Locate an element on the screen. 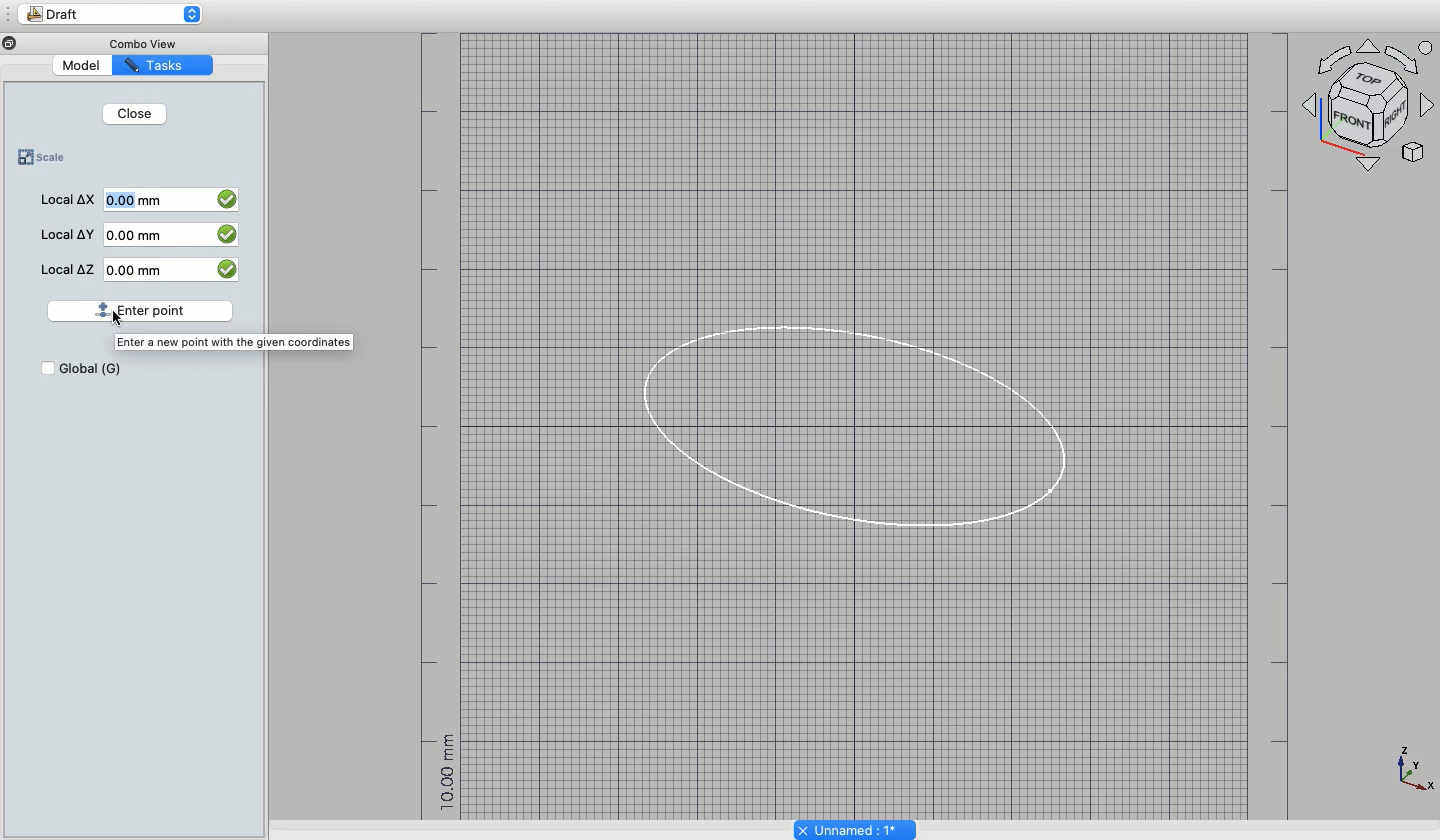 This screenshot has width=1440, height=840. Enter point is located at coordinates (143, 311).